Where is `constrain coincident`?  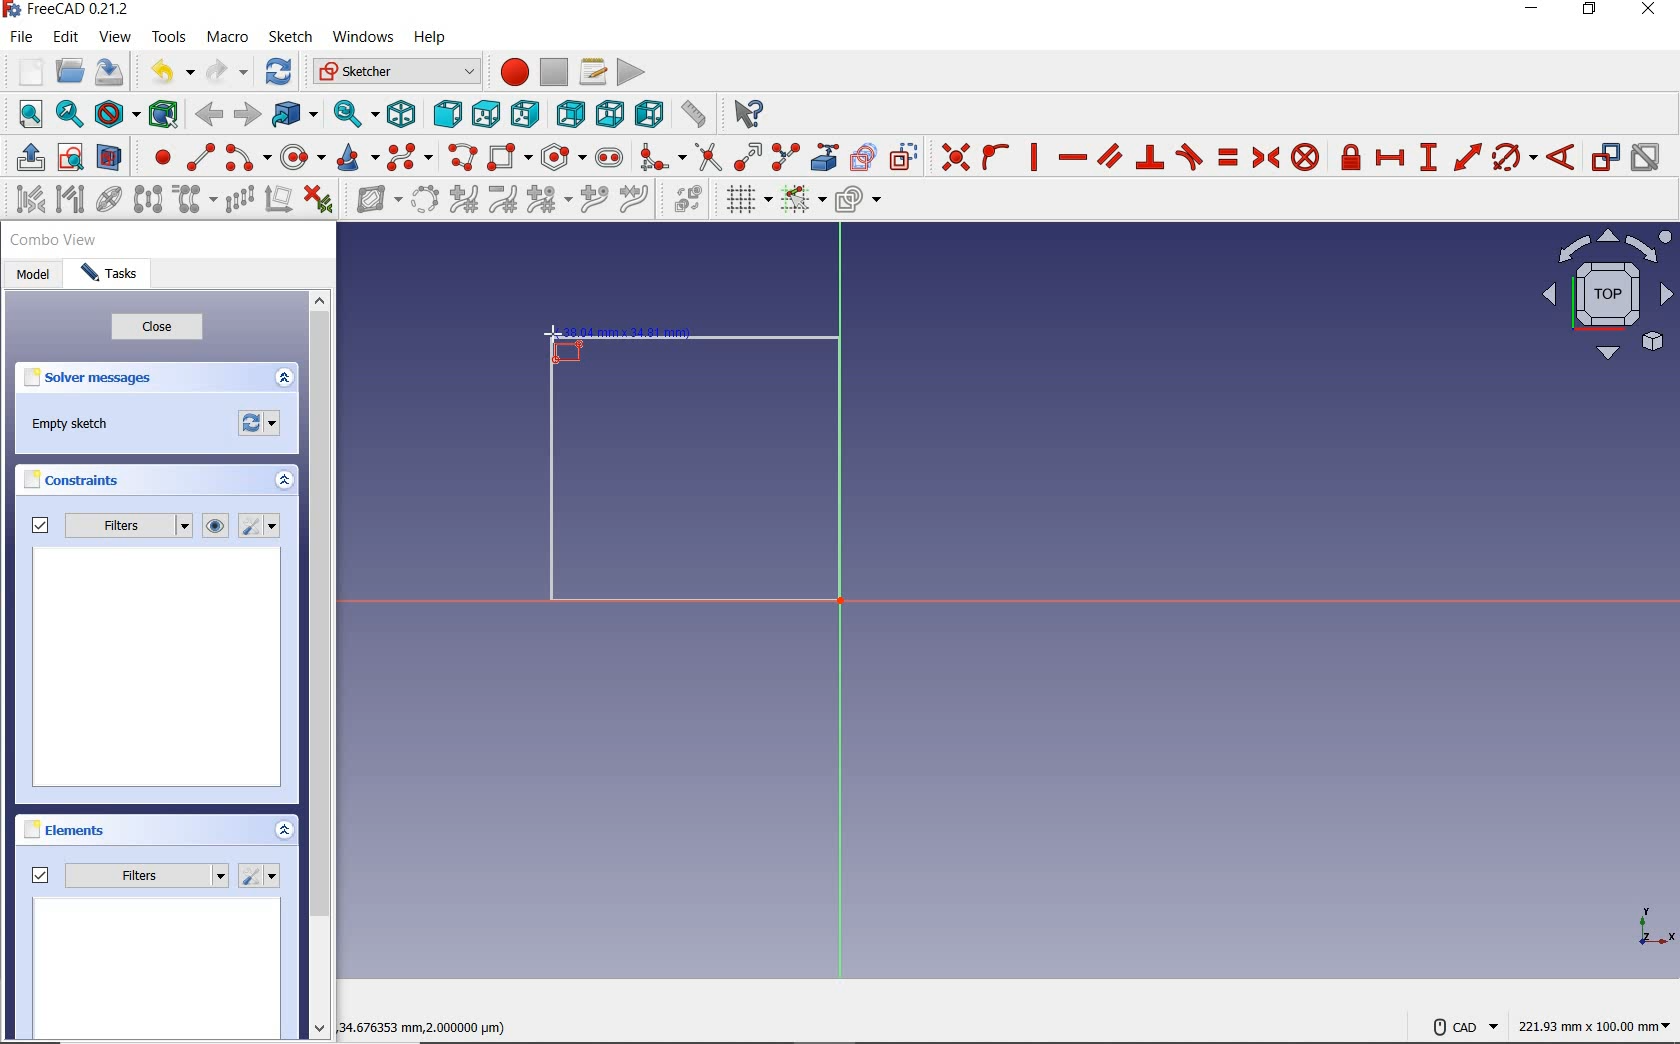
constrain coincident is located at coordinates (953, 158).